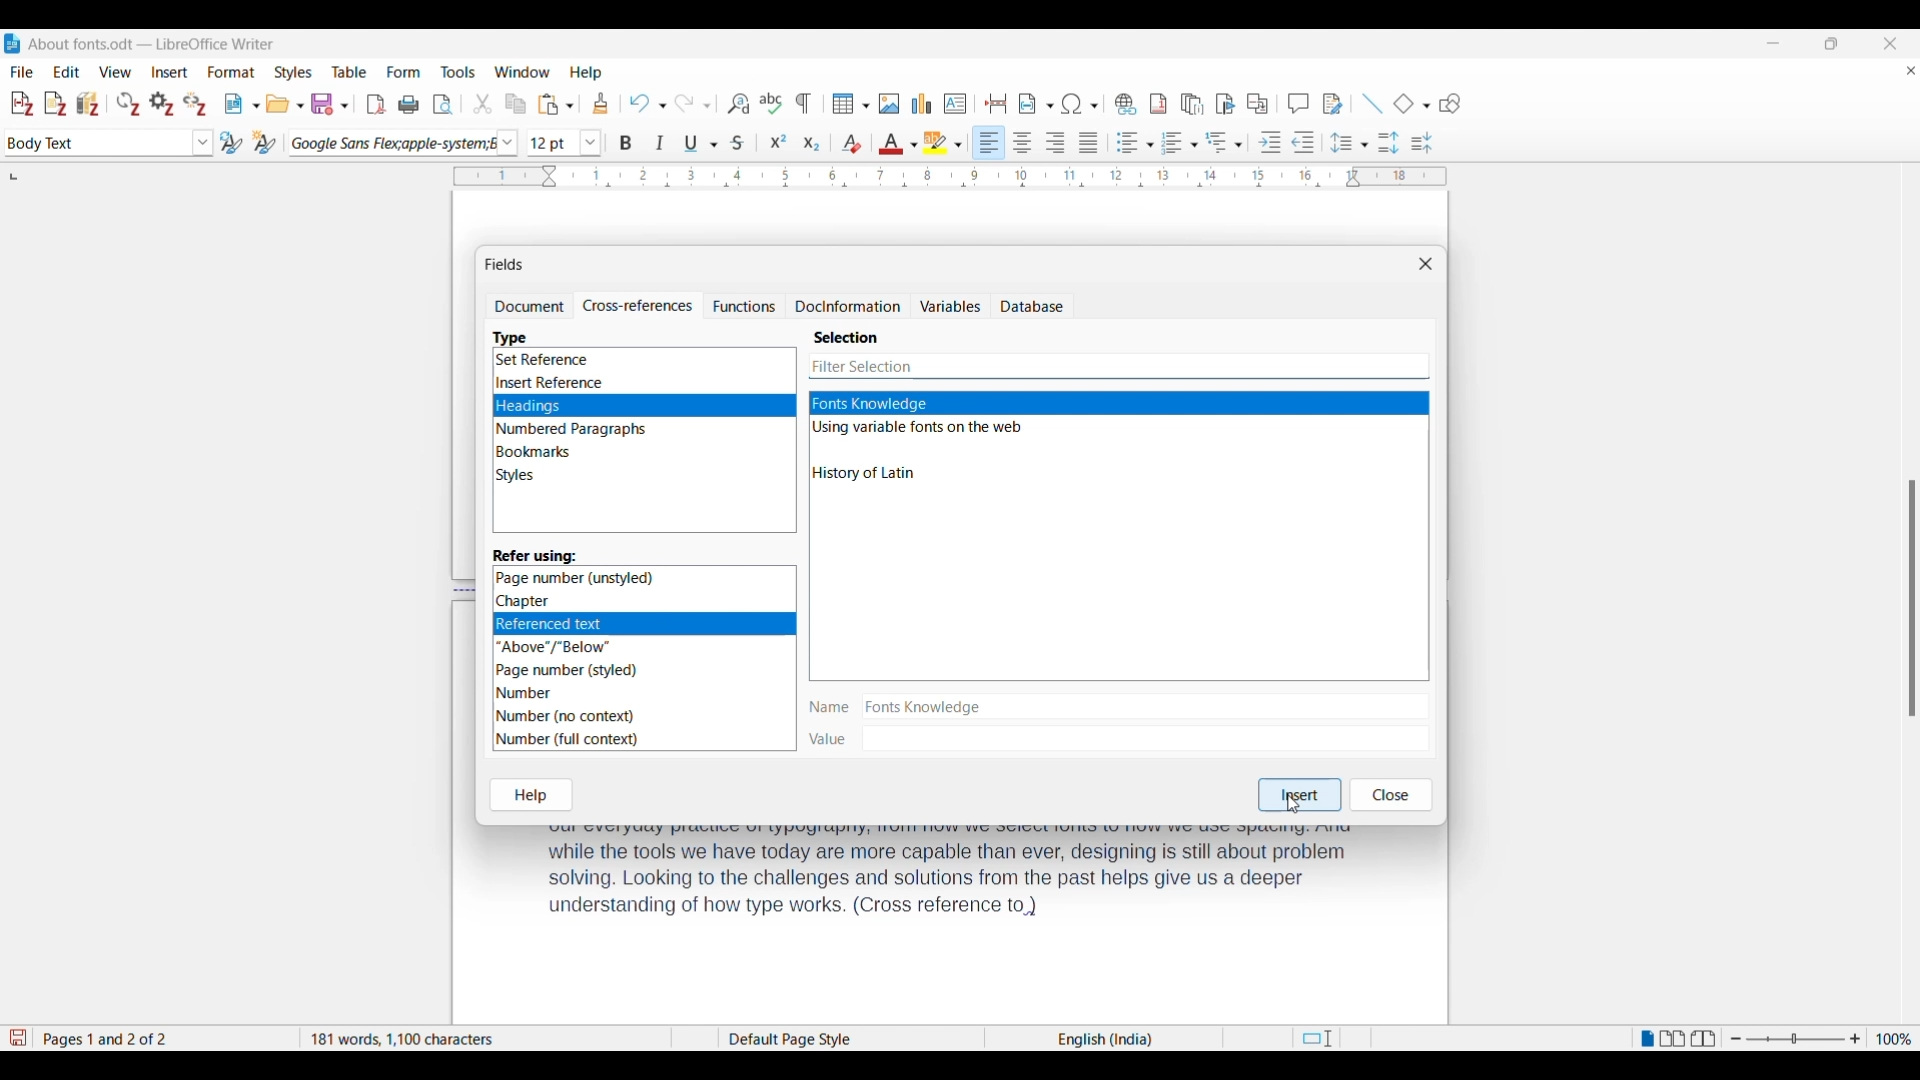 This screenshot has width=1920, height=1080. I want to click on Open options, so click(285, 104).